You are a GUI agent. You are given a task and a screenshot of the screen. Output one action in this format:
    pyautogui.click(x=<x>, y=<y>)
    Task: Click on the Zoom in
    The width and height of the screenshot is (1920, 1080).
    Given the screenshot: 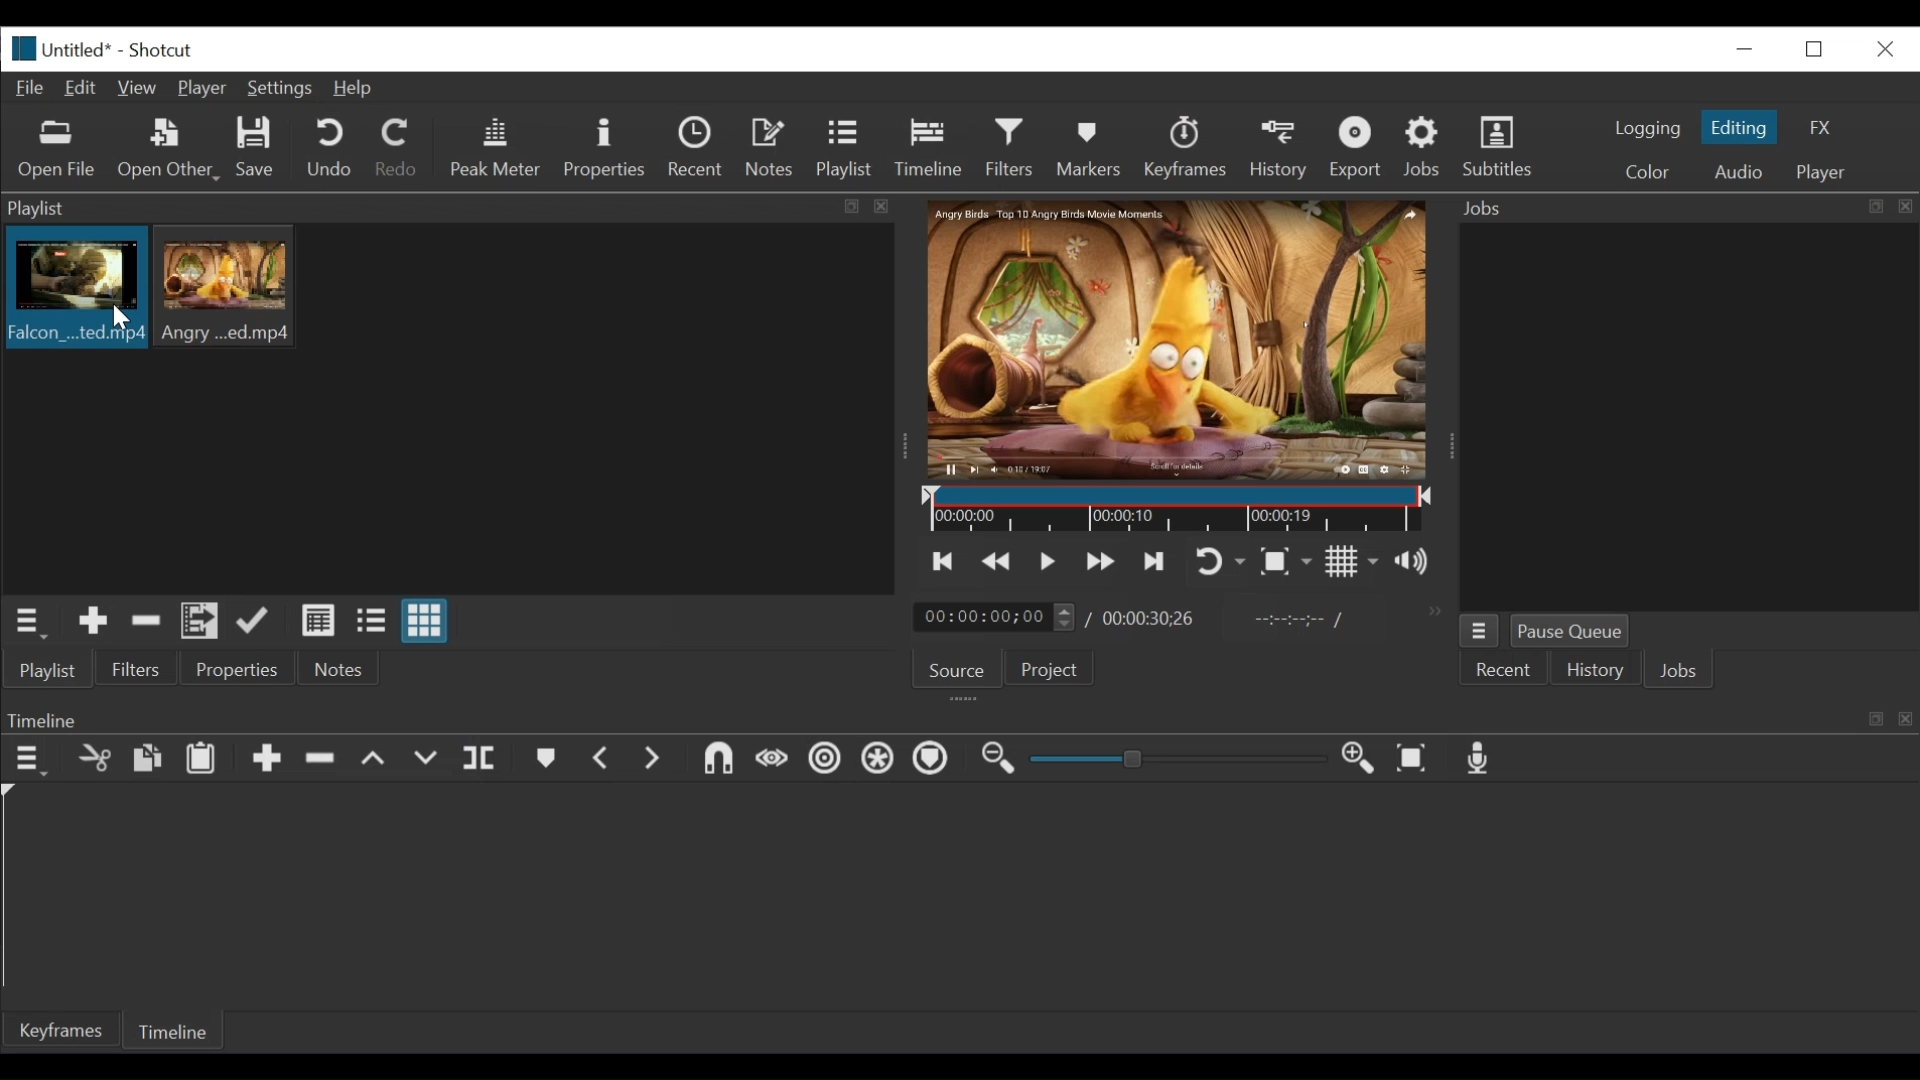 What is the action you would take?
    pyautogui.click(x=1361, y=760)
    